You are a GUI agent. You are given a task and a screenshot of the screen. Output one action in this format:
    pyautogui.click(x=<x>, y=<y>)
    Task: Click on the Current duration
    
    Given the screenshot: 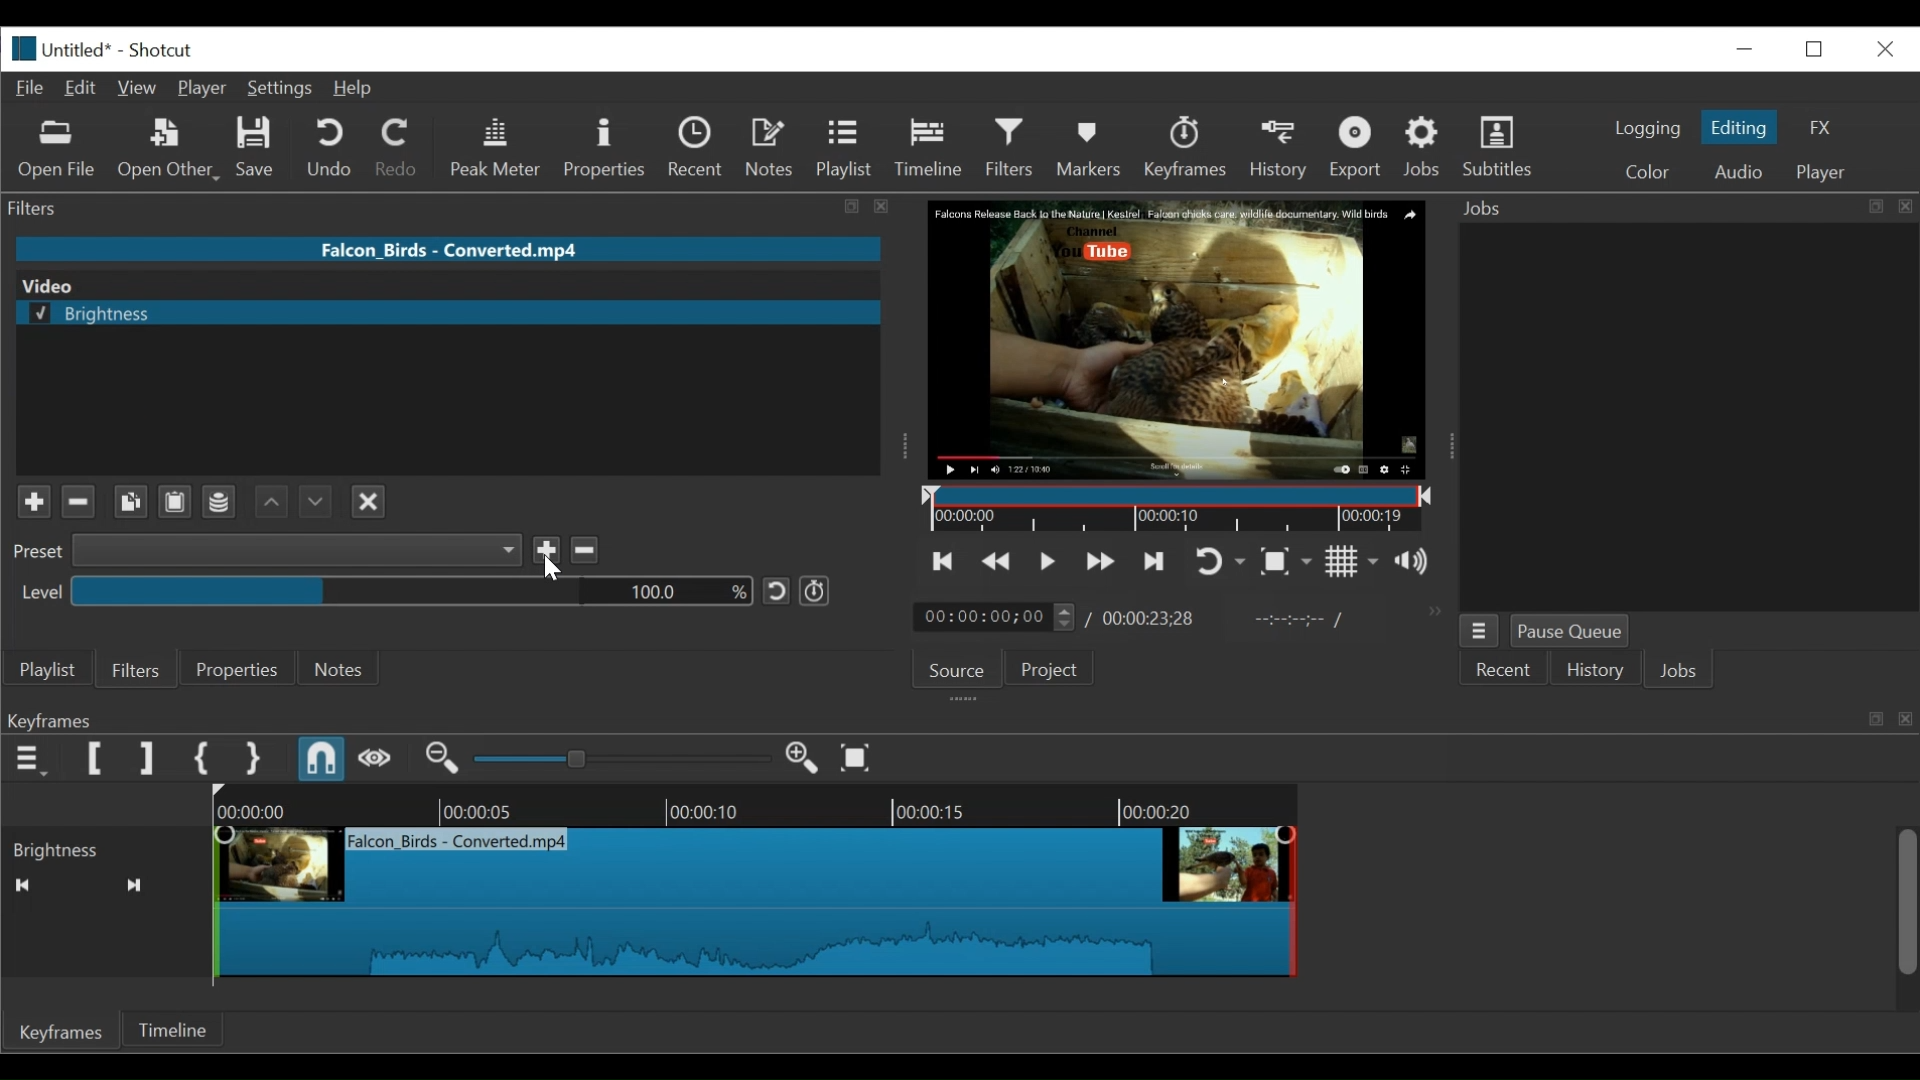 What is the action you would take?
    pyautogui.click(x=998, y=617)
    